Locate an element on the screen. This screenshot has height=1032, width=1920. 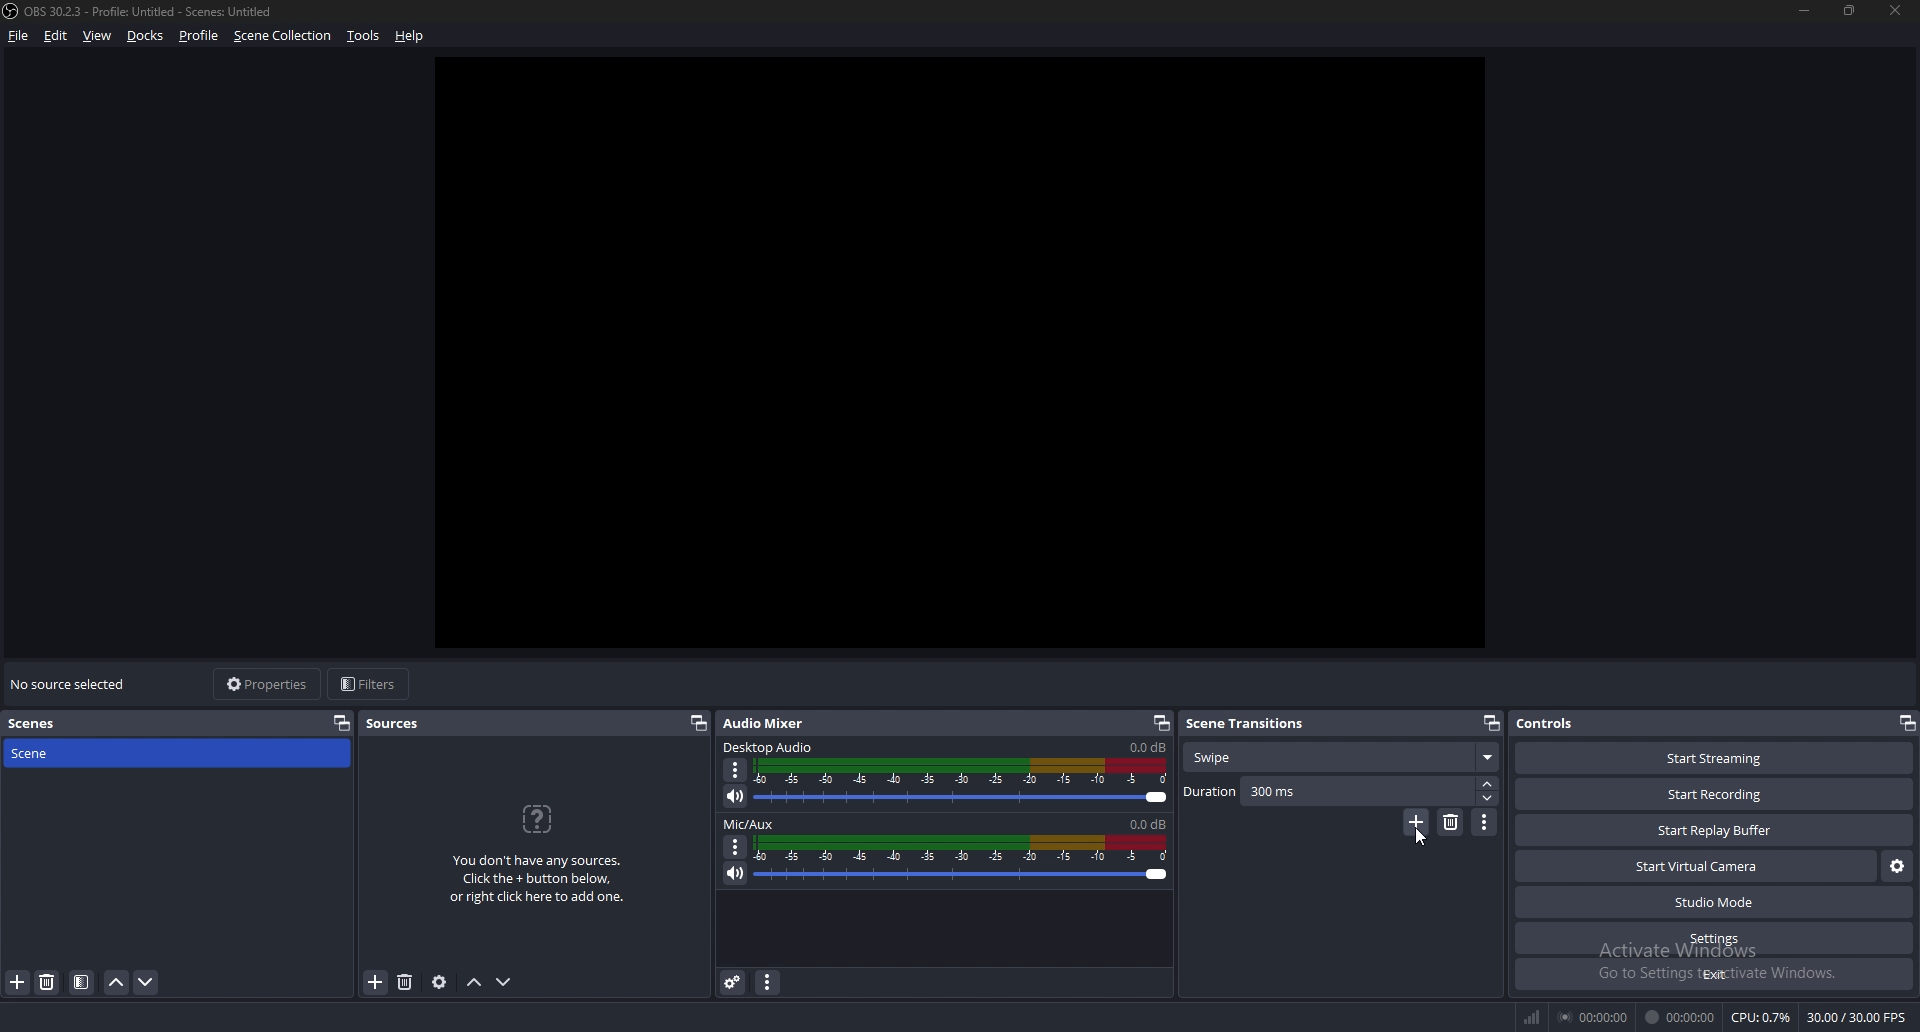
You don't have any sources.Click the + button below,o right click here to add one. is located at coordinates (537, 854).